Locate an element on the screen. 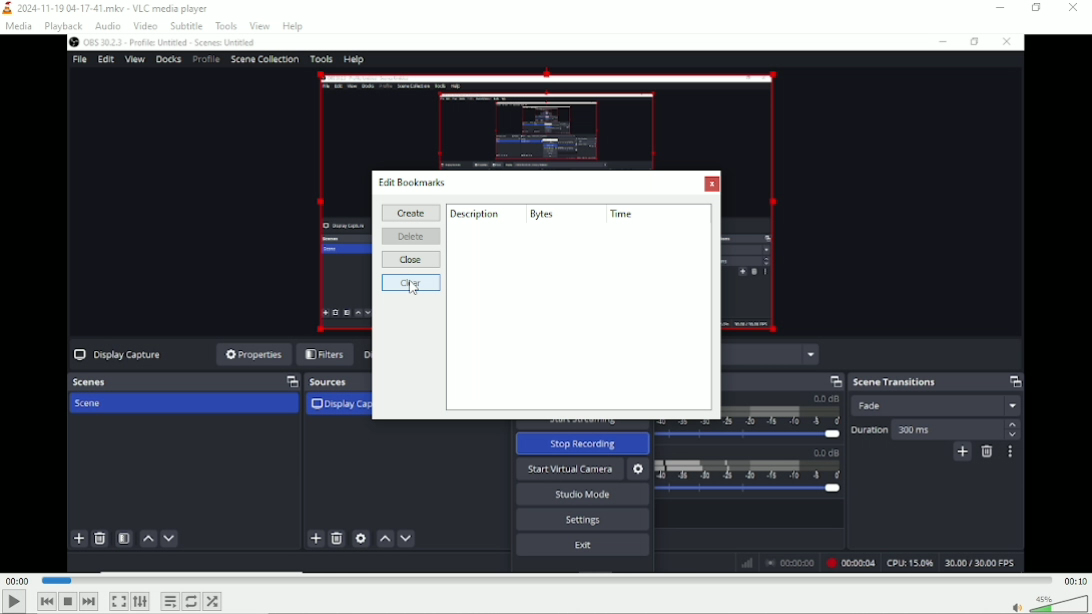  Close is located at coordinates (410, 260).